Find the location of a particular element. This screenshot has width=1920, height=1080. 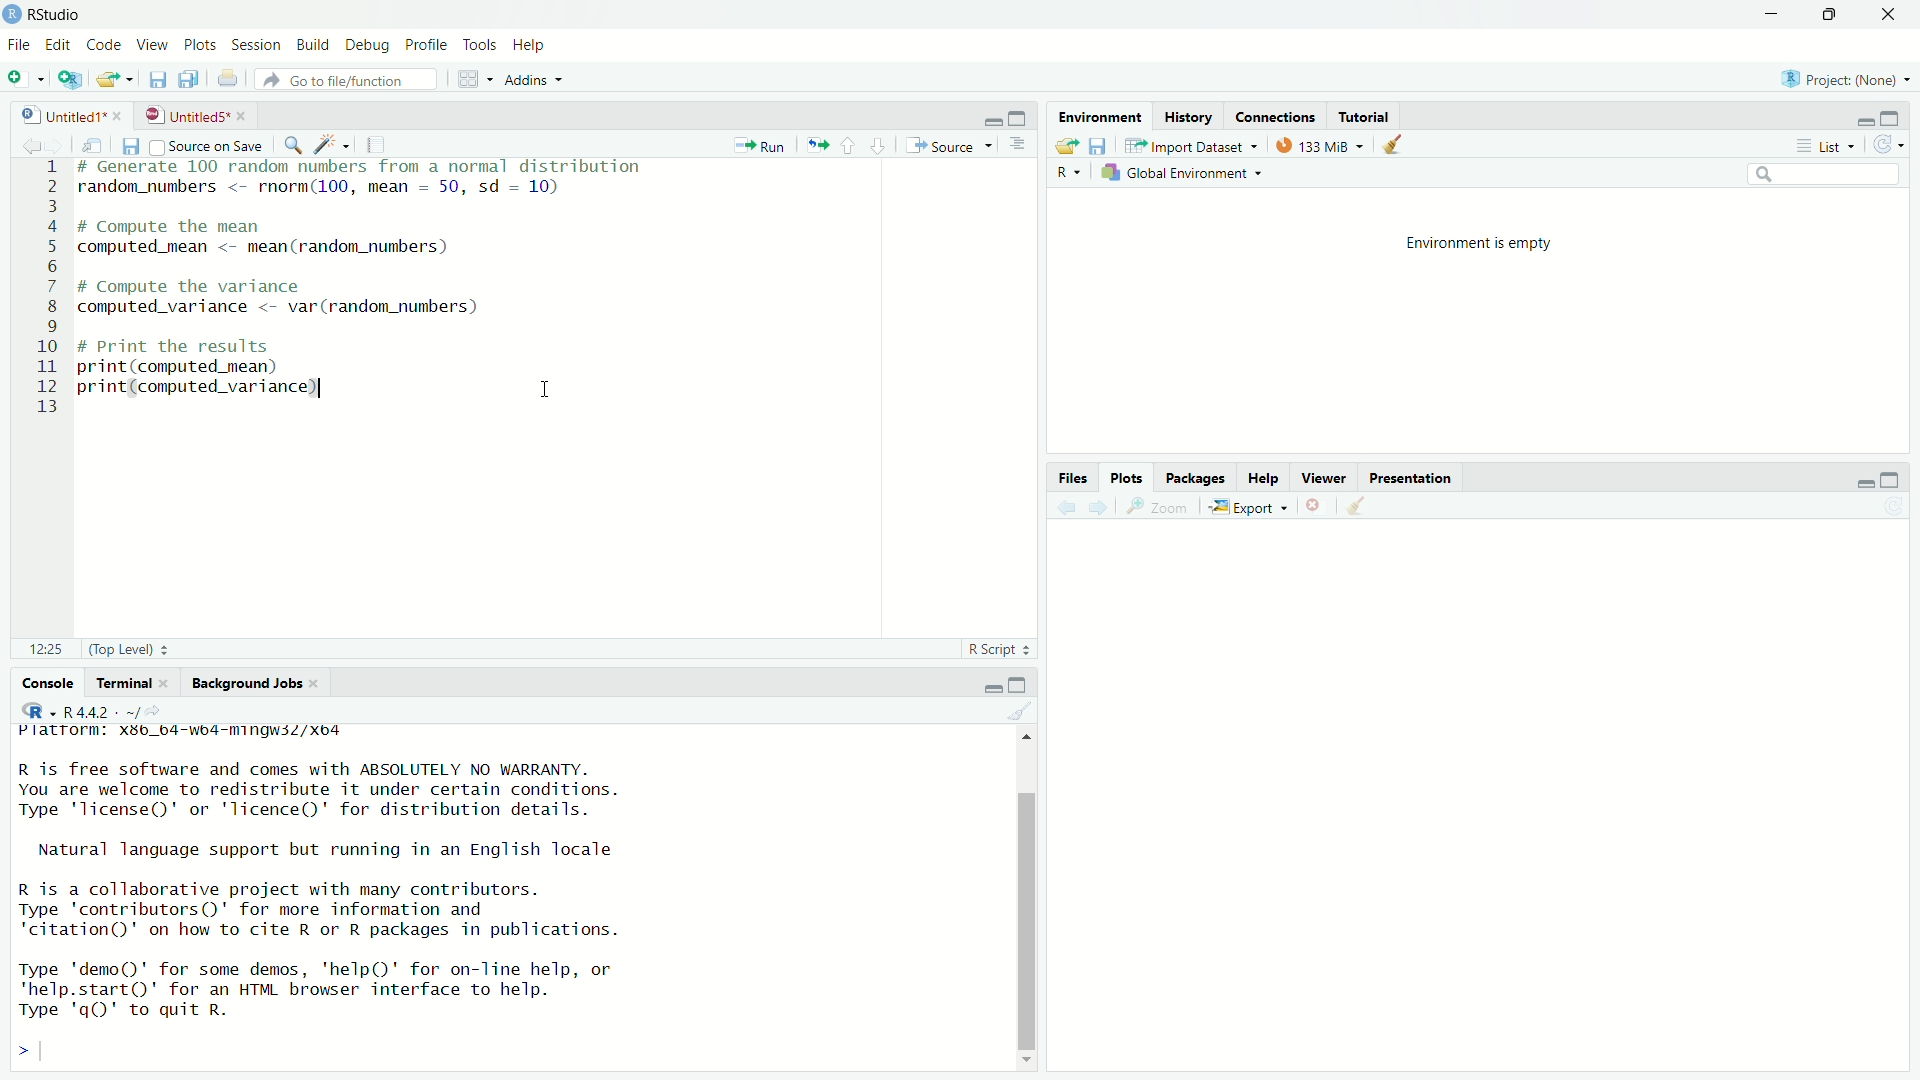

next plot is located at coordinates (1102, 509).